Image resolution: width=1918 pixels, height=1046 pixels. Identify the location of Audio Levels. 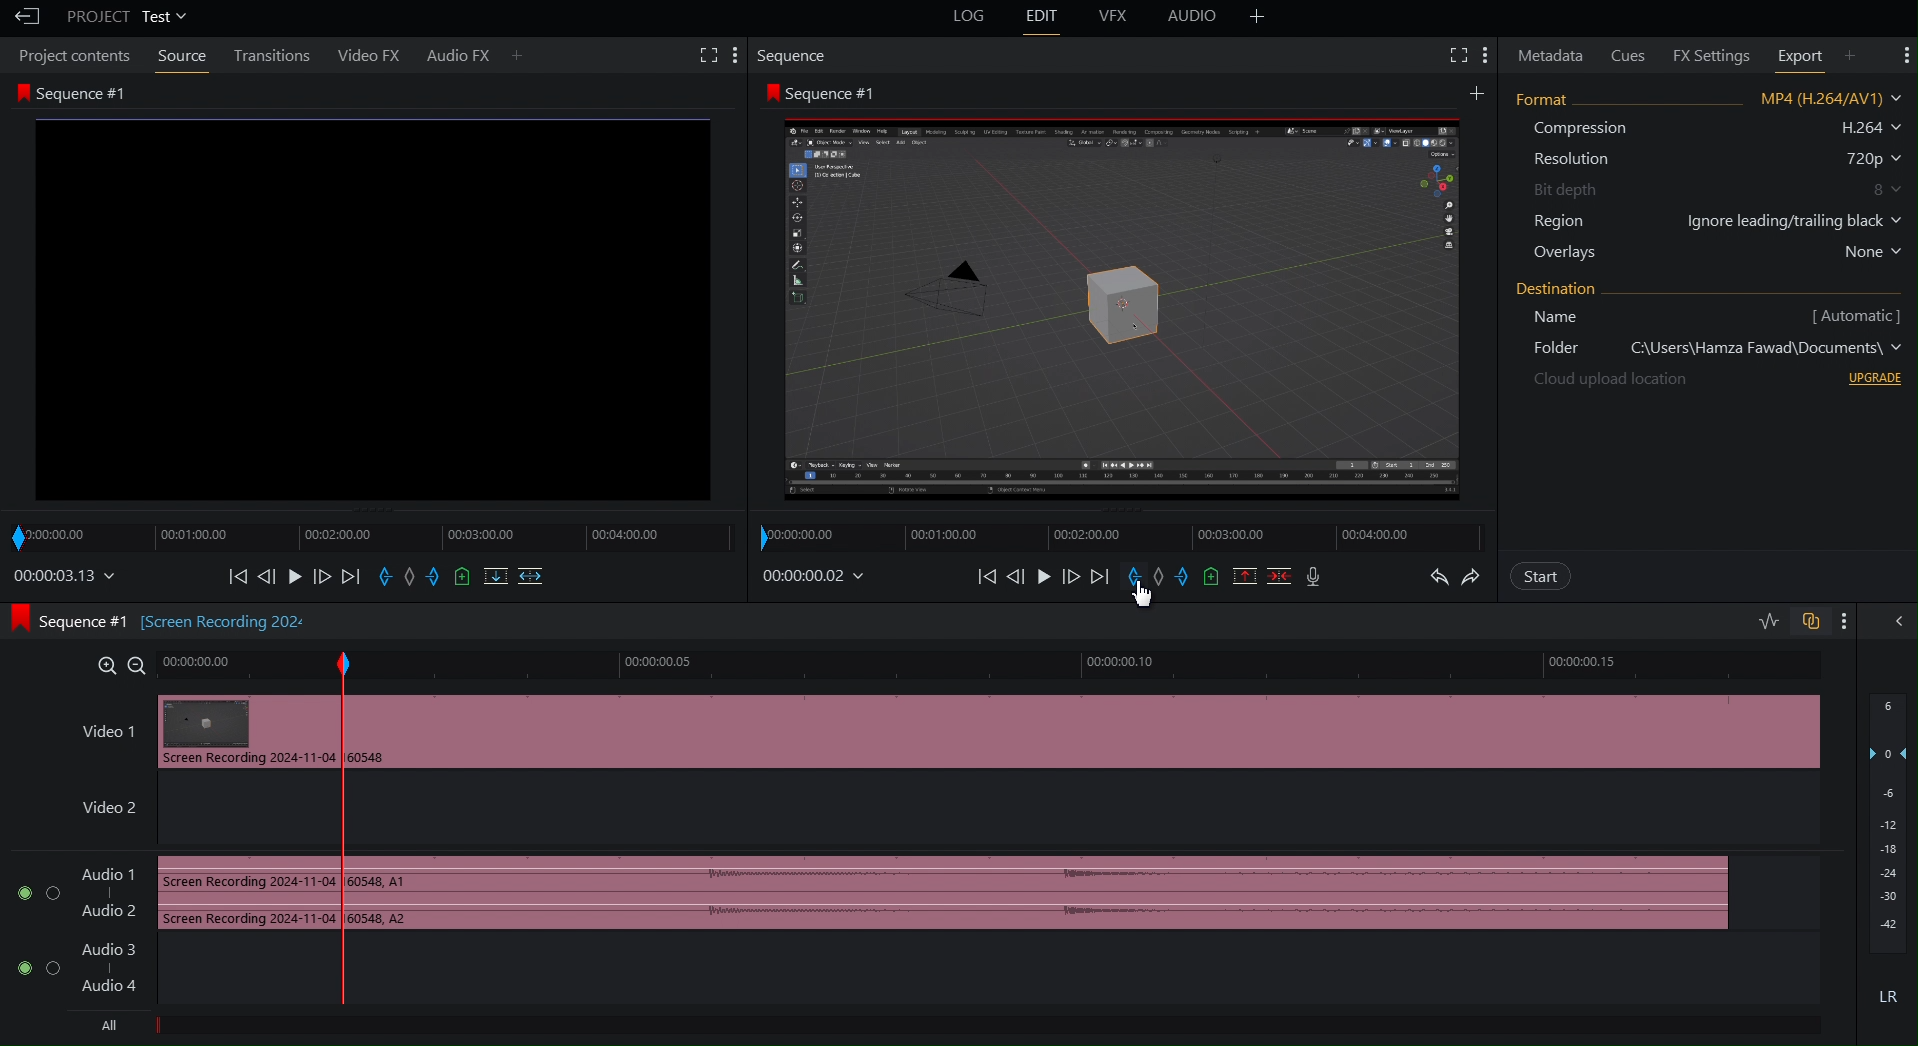
(1884, 858).